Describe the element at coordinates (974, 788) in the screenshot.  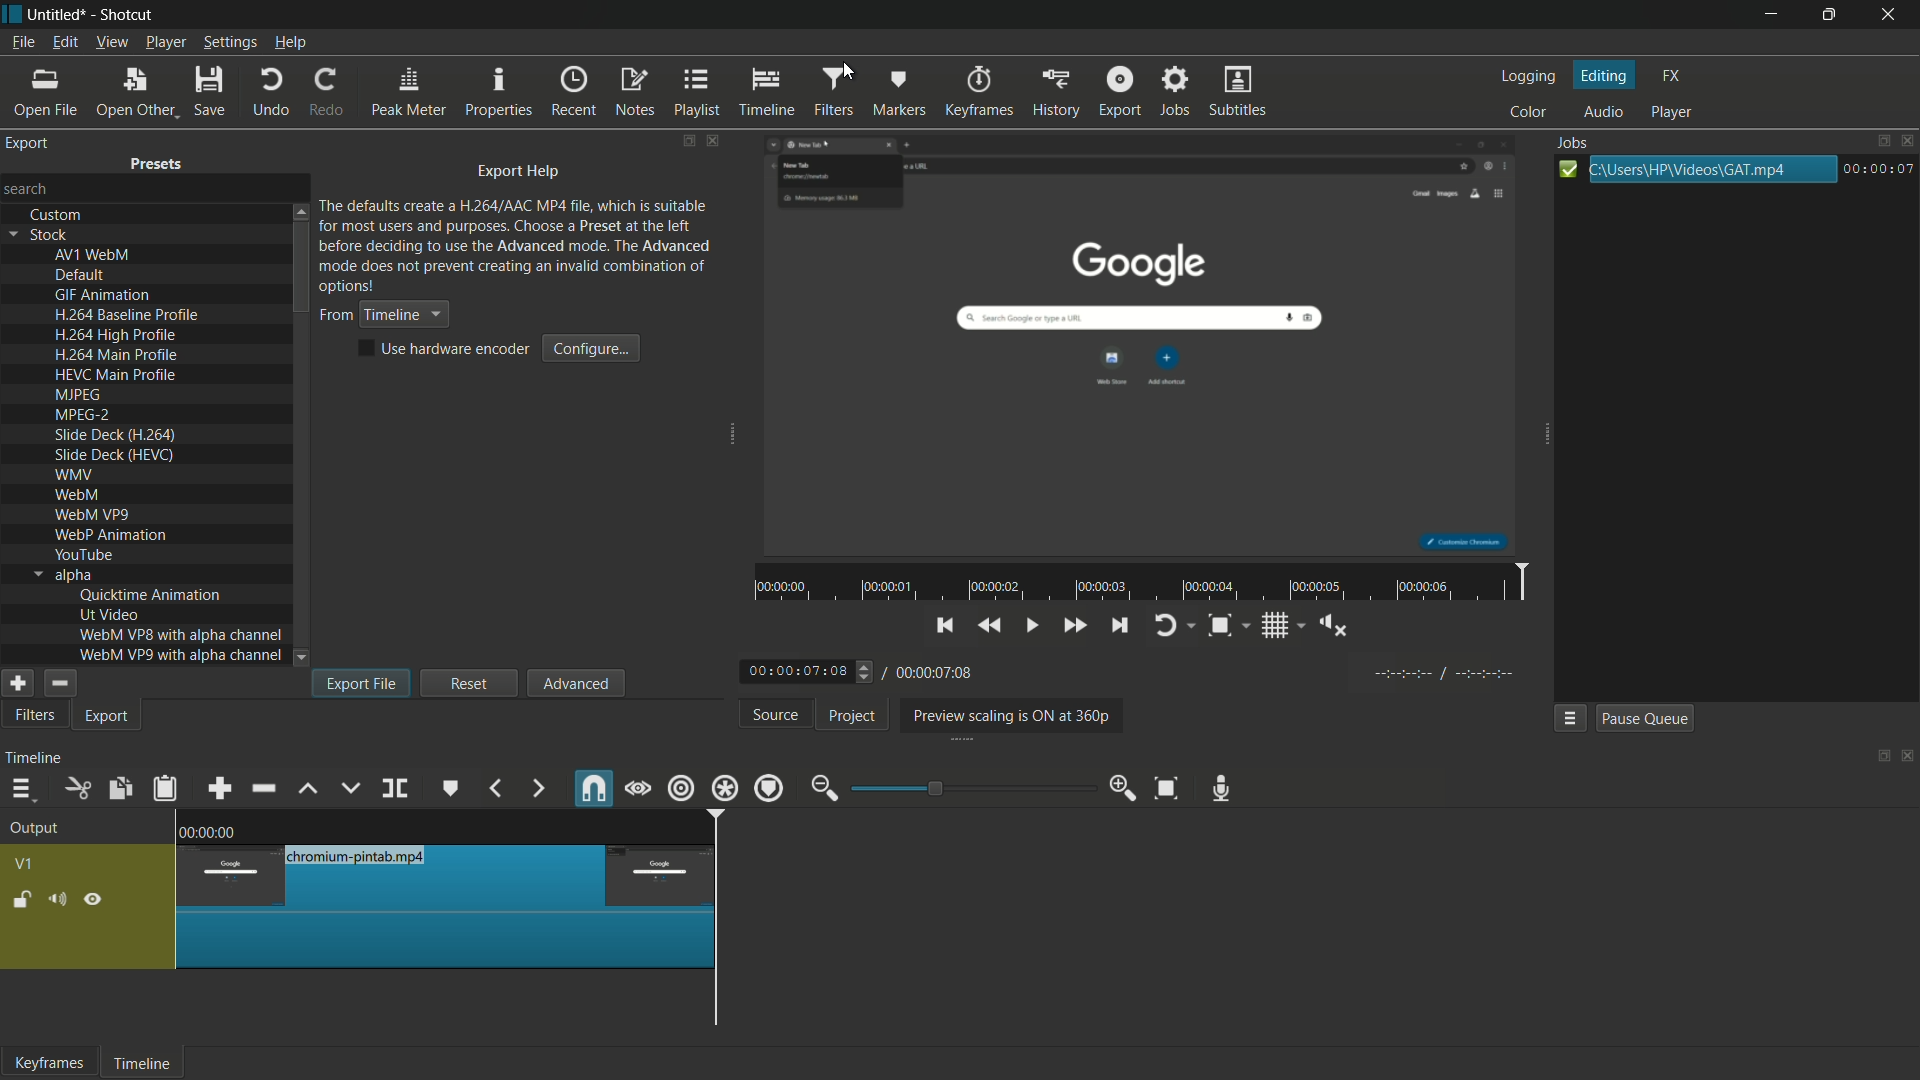
I see `adjustment bar` at that location.